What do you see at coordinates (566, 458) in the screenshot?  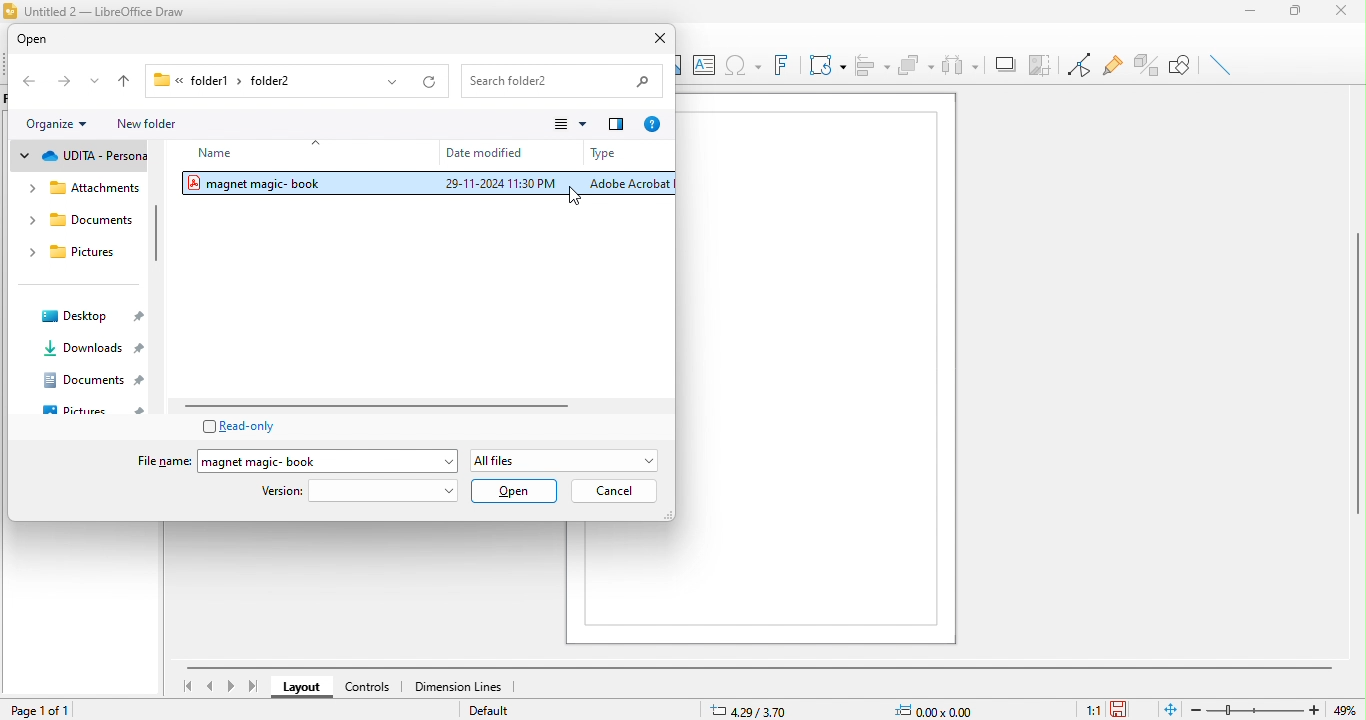 I see `all files` at bounding box center [566, 458].